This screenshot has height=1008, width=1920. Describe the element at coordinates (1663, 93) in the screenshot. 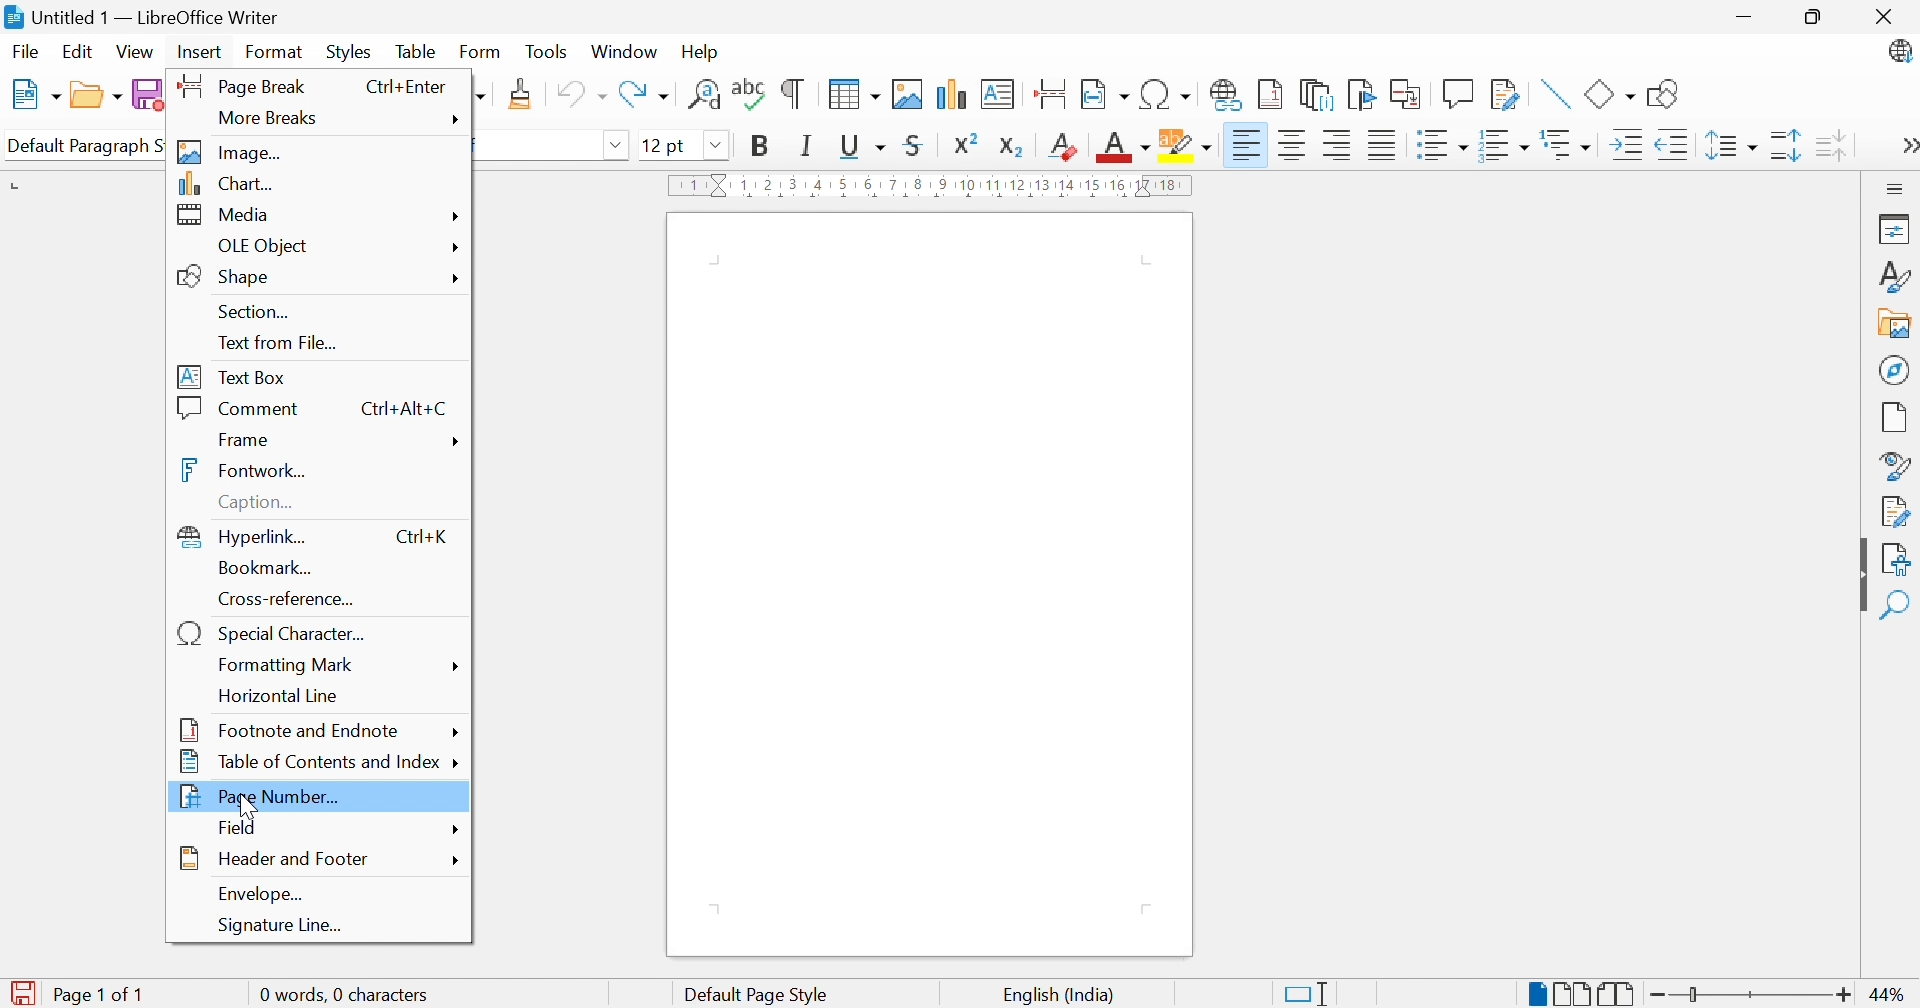

I see `Show draw functions` at that location.